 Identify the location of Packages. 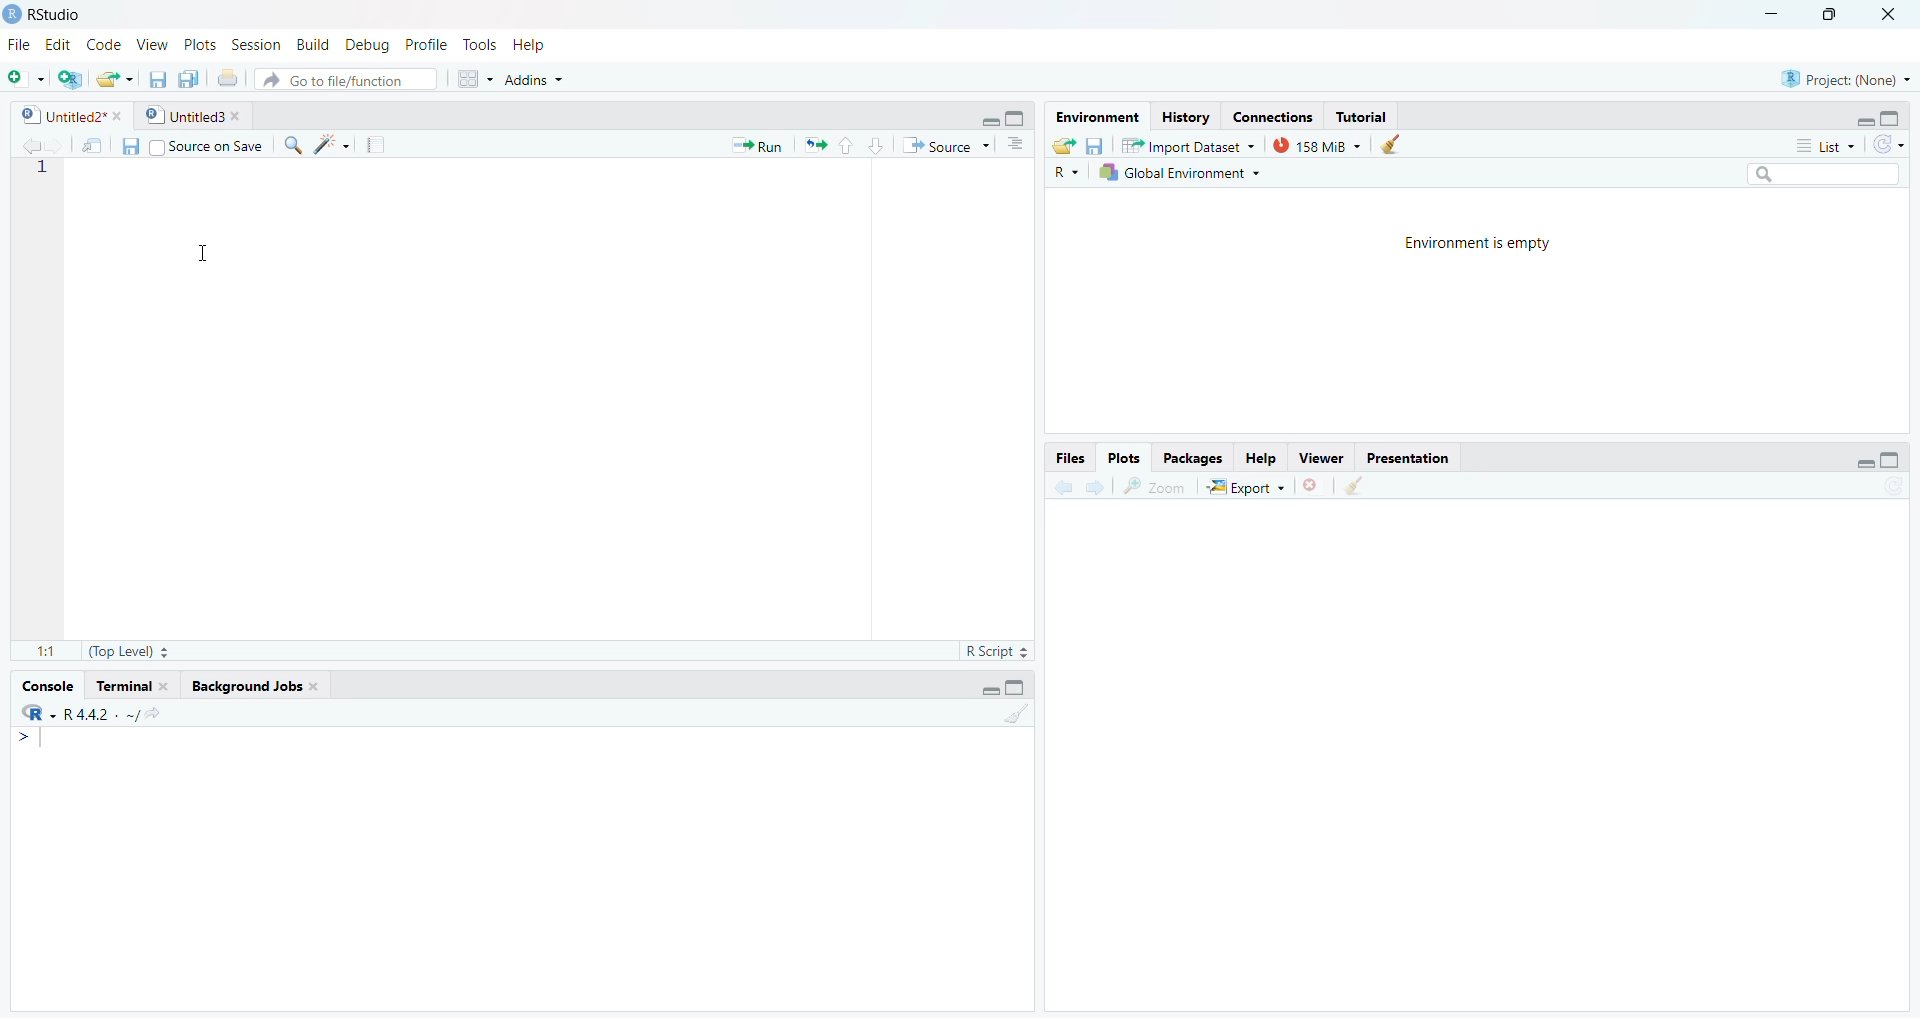
(1196, 457).